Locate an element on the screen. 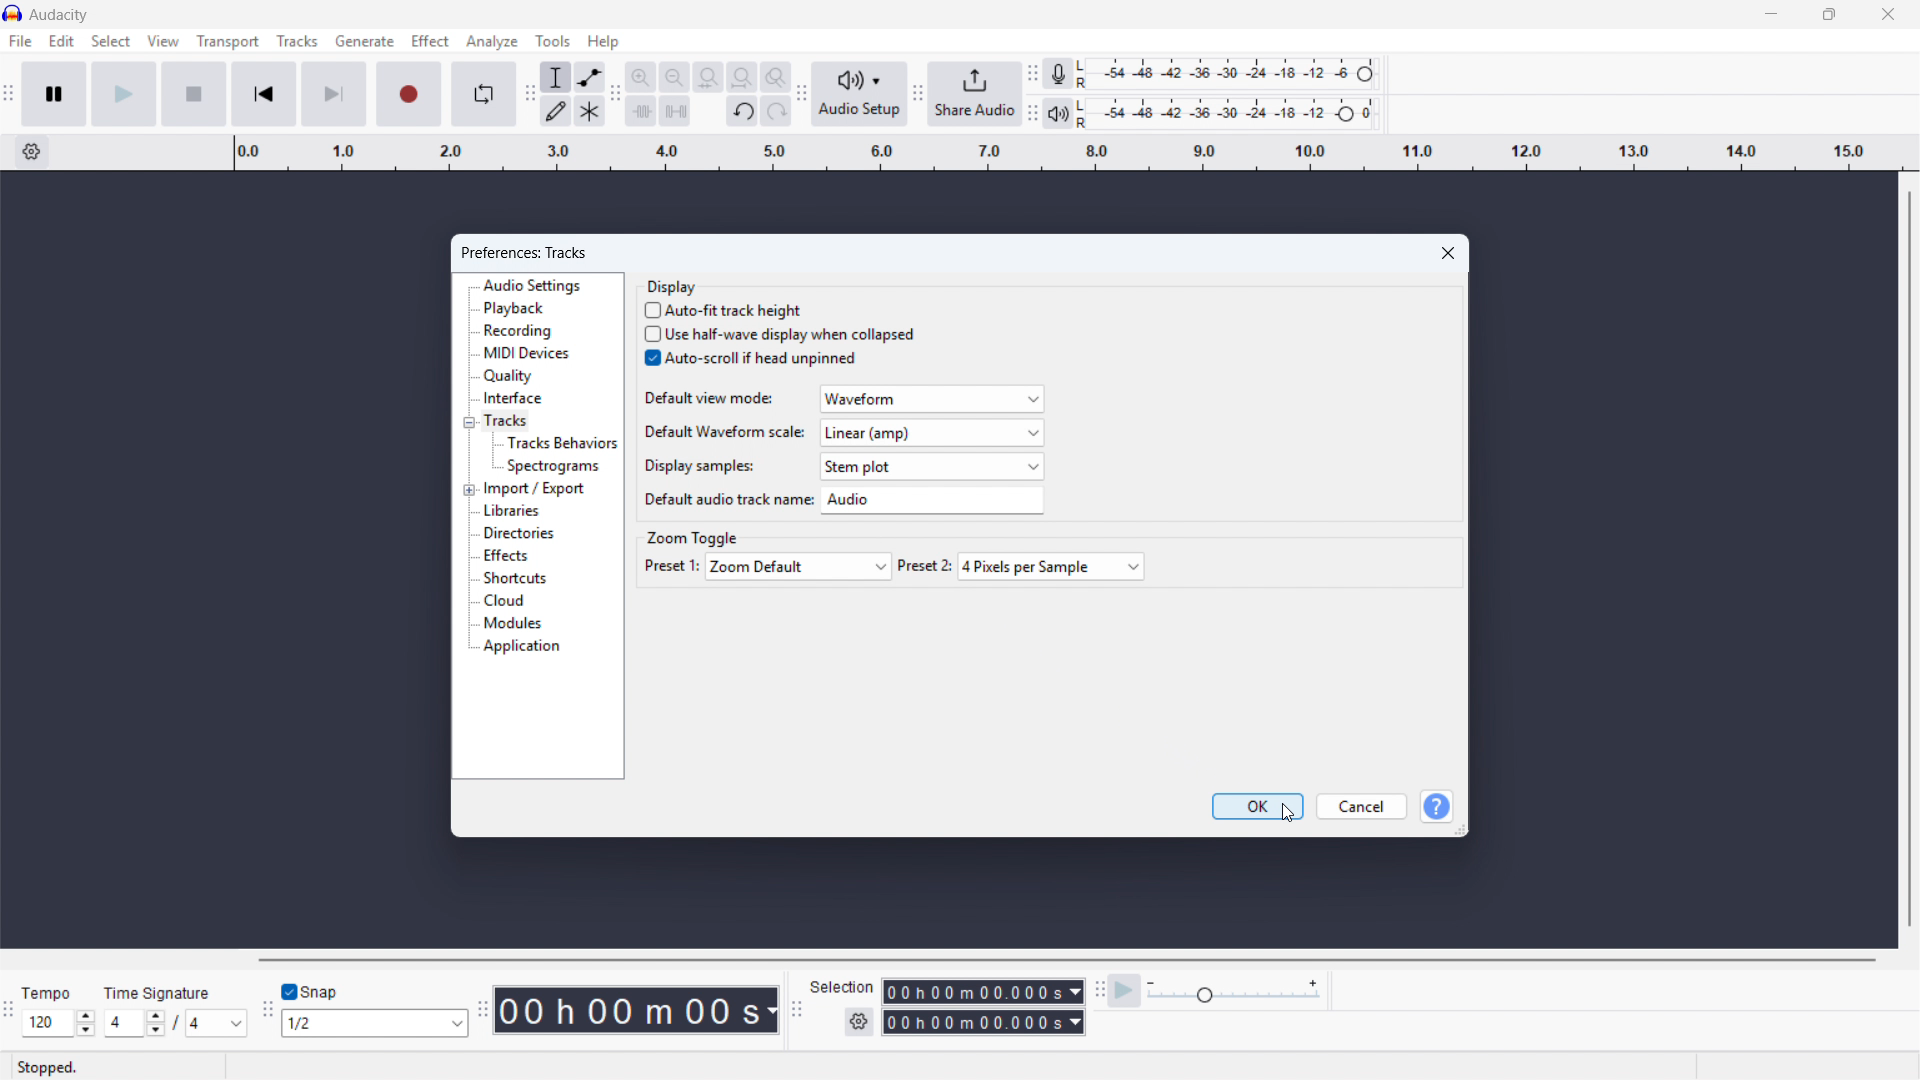  playback level is located at coordinates (1233, 112).